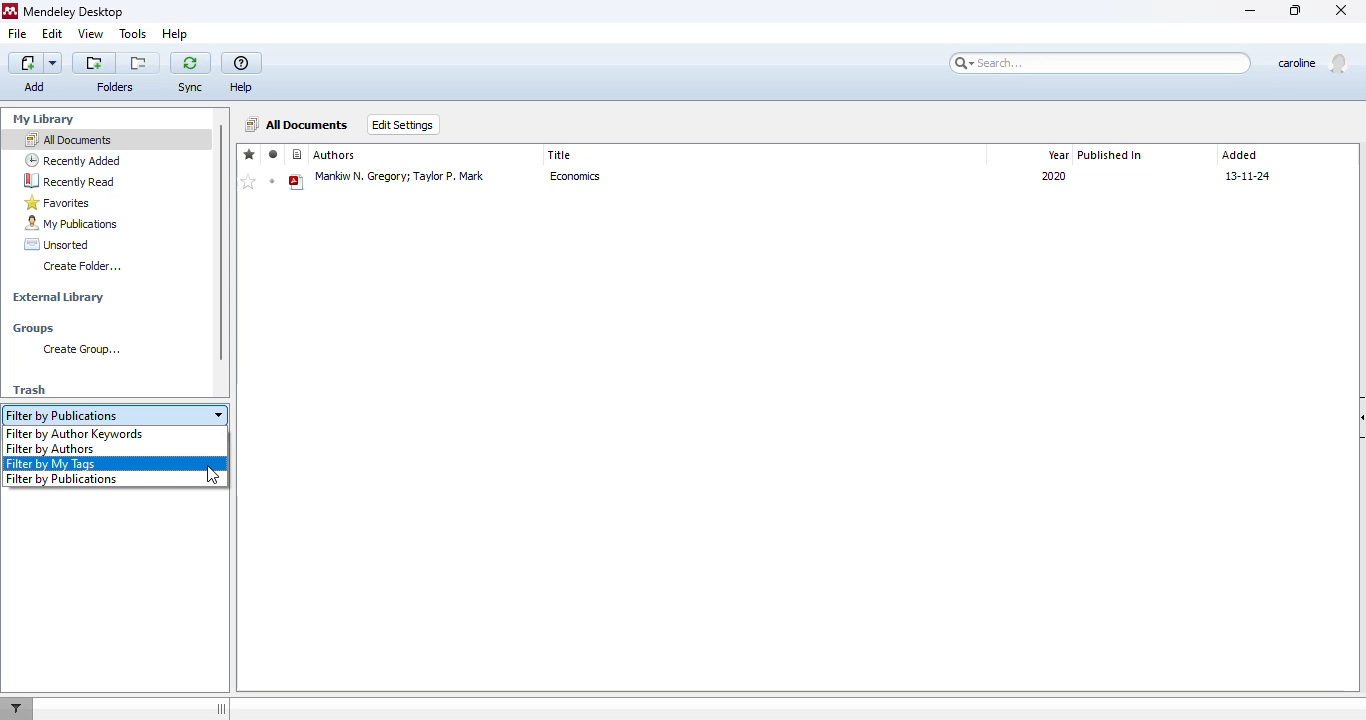 This screenshot has height=720, width=1366. Describe the element at coordinates (53, 33) in the screenshot. I see `edit` at that location.